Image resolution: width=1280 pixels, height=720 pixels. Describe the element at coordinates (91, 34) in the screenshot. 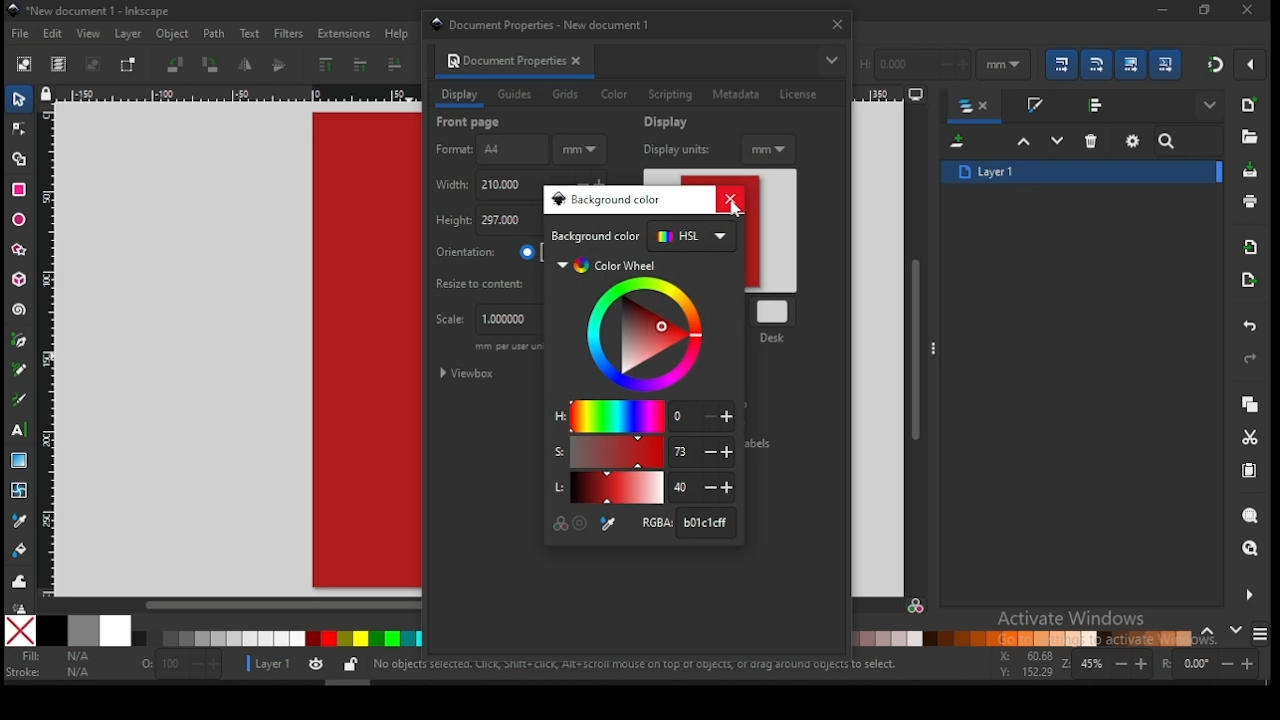

I see `view` at that location.